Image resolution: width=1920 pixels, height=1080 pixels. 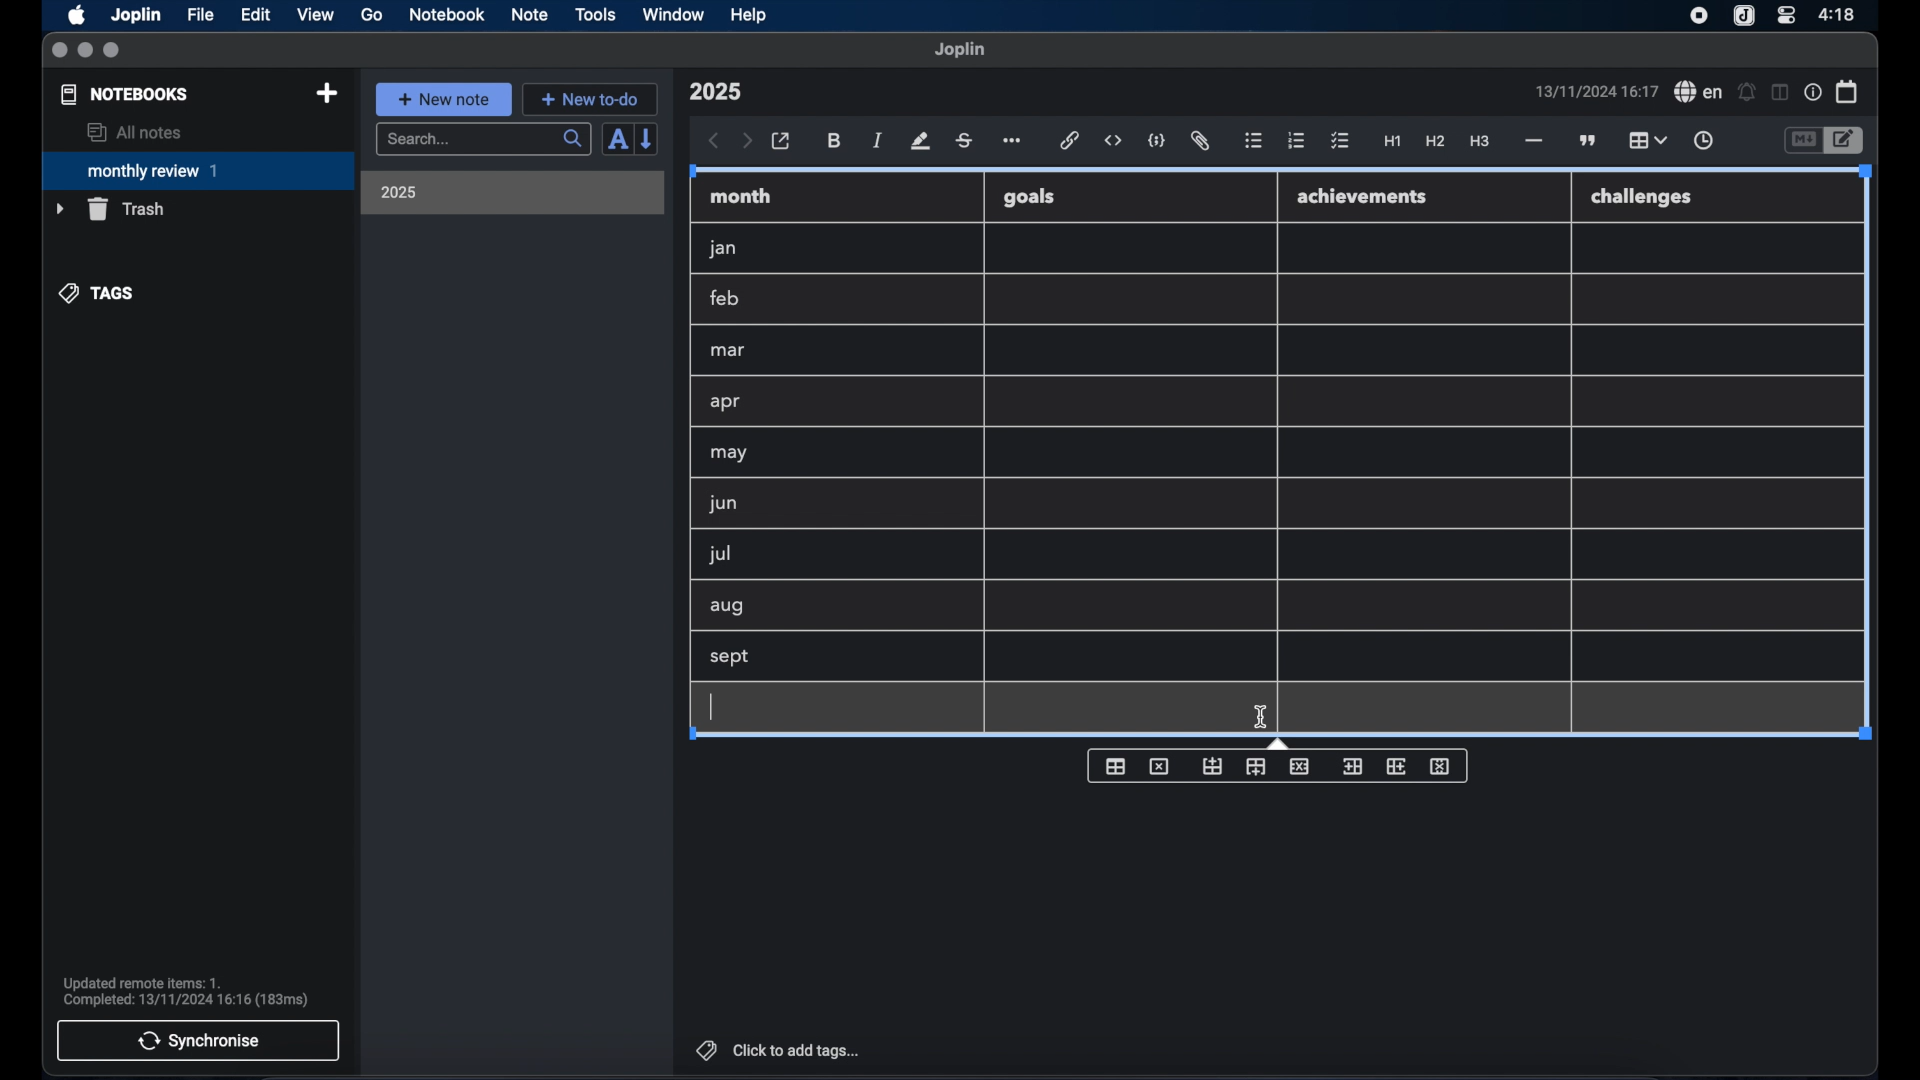 What do you see at coordinates (1589, 141) in the screenshot?
I see `block quotes` at bounding box center [1589, 141].